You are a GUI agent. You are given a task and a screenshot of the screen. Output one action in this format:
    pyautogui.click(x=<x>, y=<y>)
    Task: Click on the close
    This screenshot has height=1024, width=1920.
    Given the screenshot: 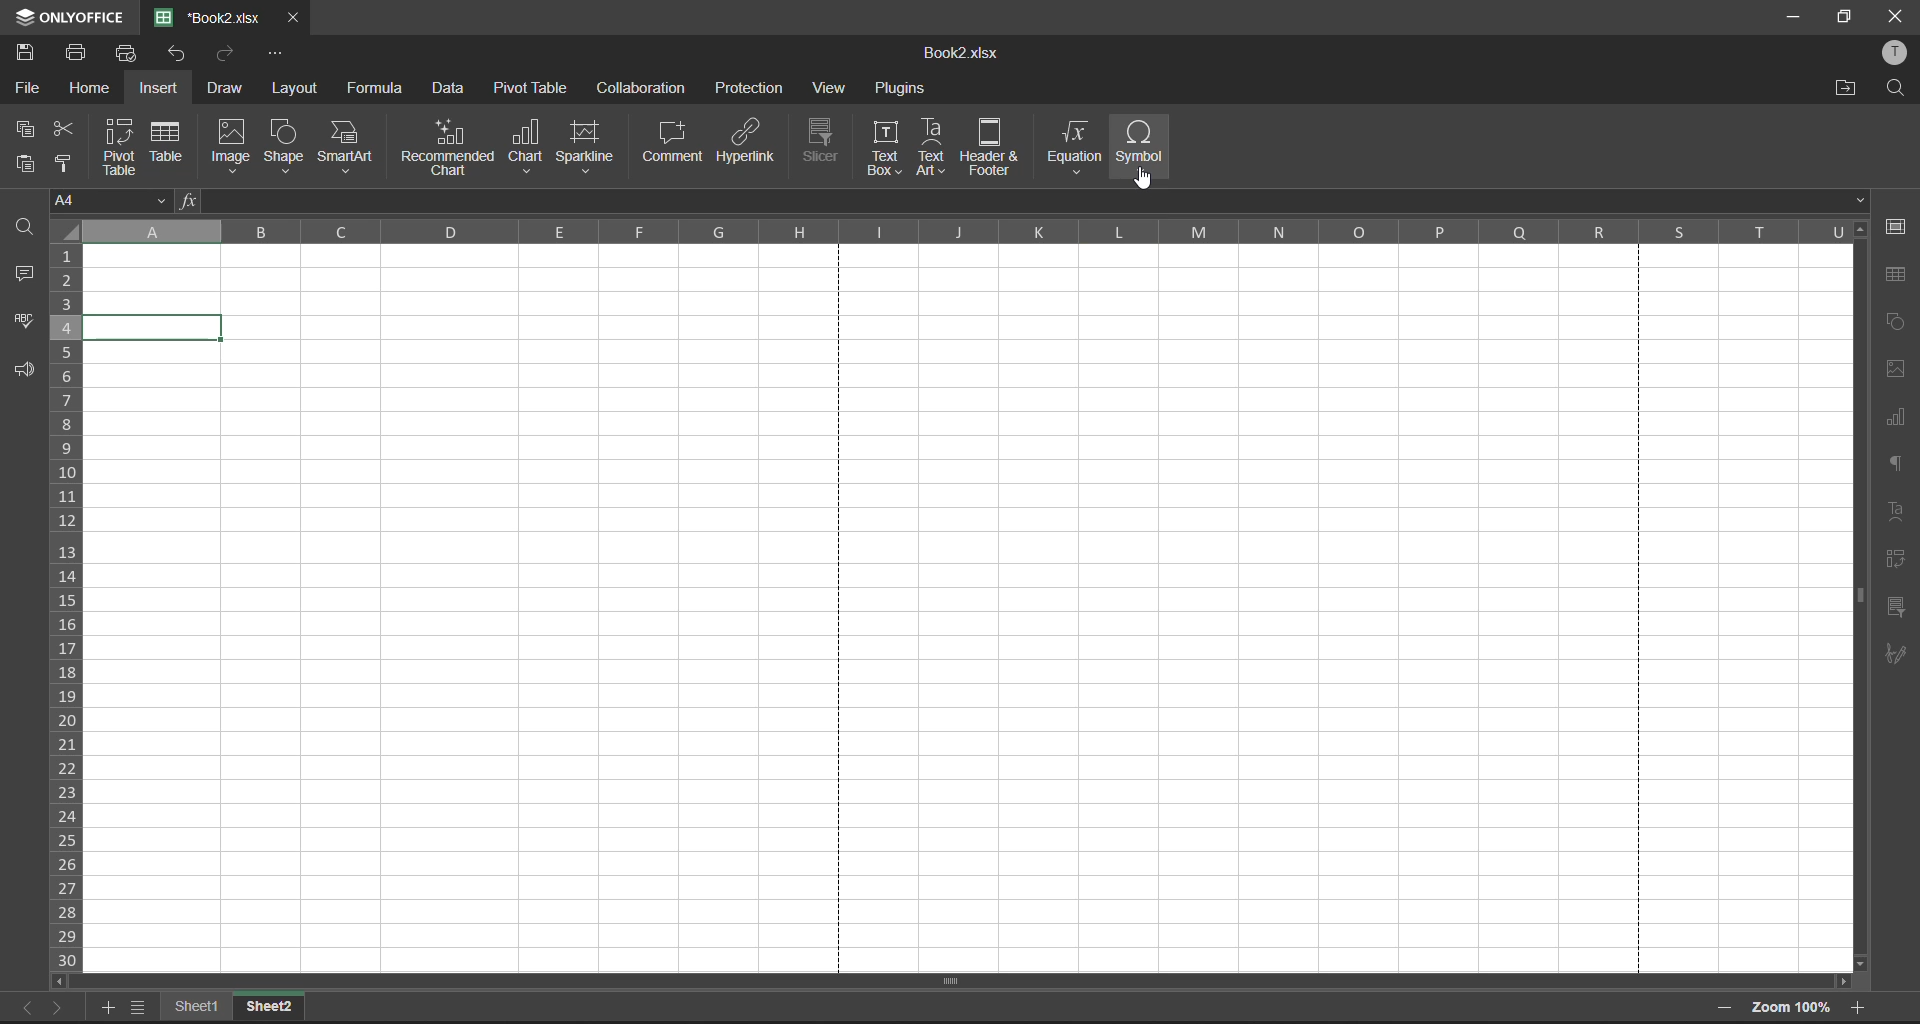 What is the action you would take?
    pyautogui.click(x=294, y=16)
    